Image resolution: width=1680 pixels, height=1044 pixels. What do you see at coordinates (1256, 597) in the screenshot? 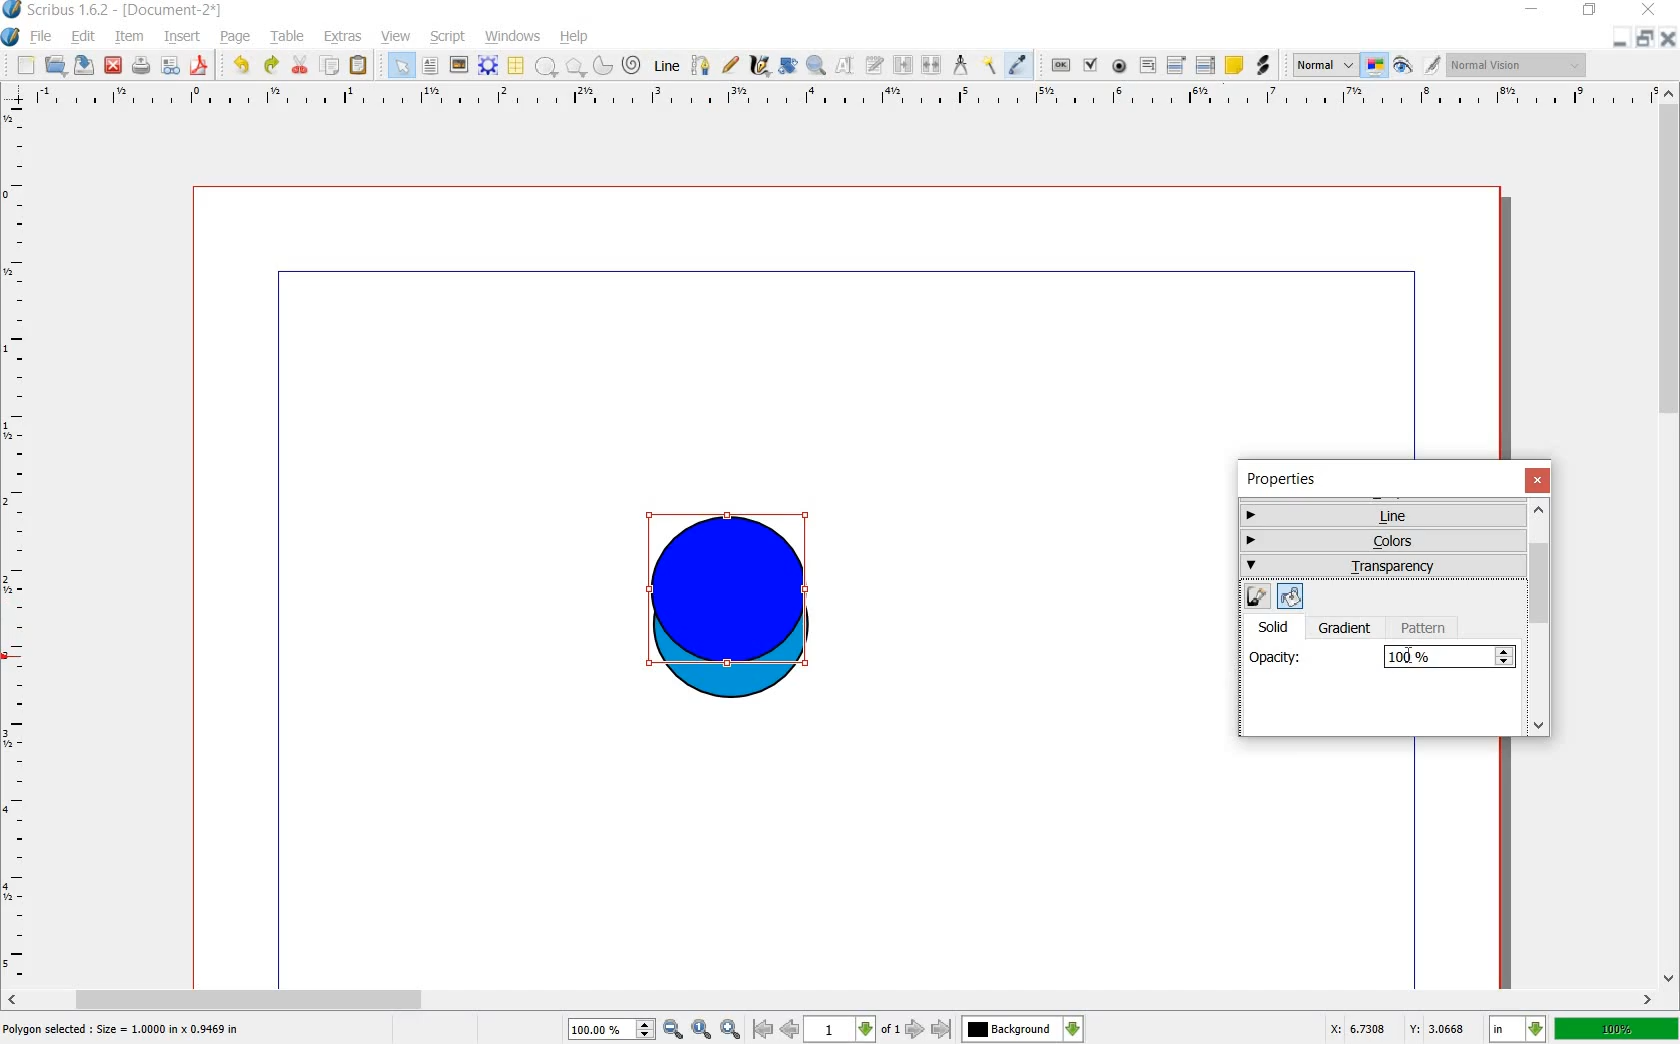
I see `edit line color properties` at bounding box center [1256, 597].